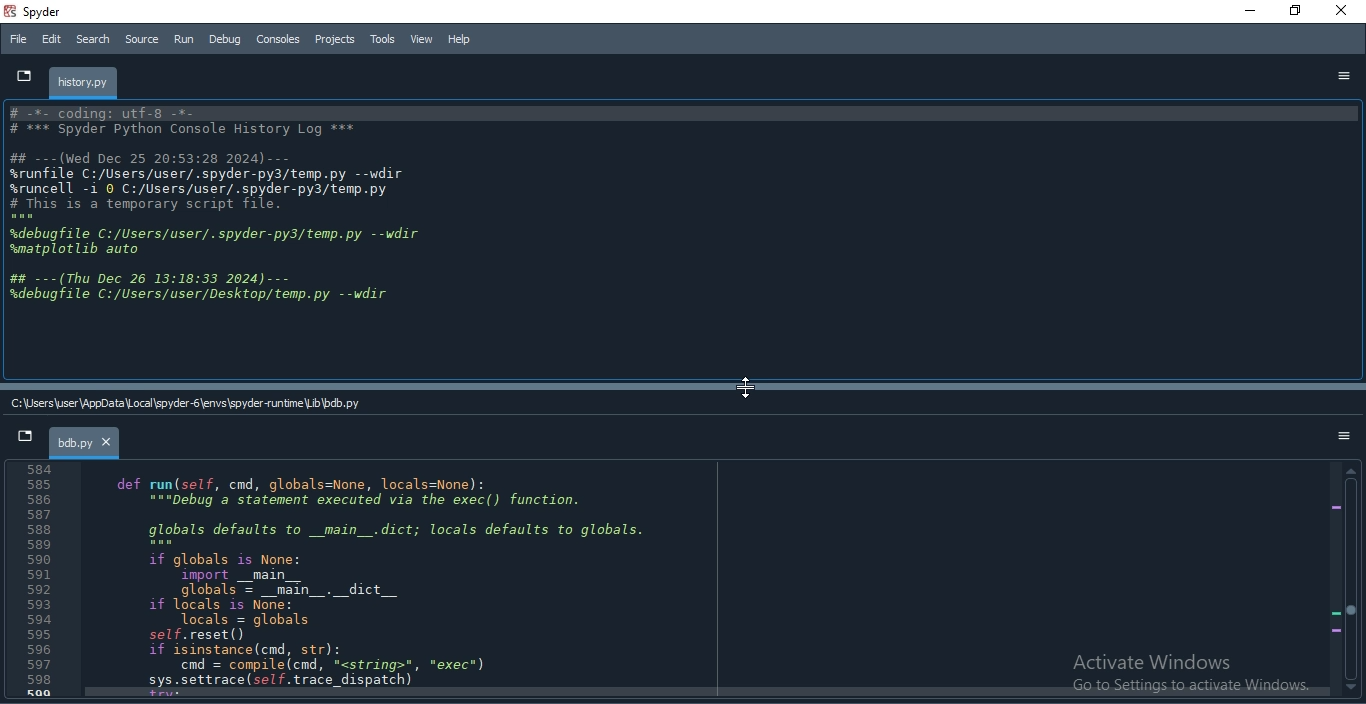 This screenshot has width=1366, height=704. I want to click on Activate Windows
e300. Settings to activate Windows., so click(1175, 672).